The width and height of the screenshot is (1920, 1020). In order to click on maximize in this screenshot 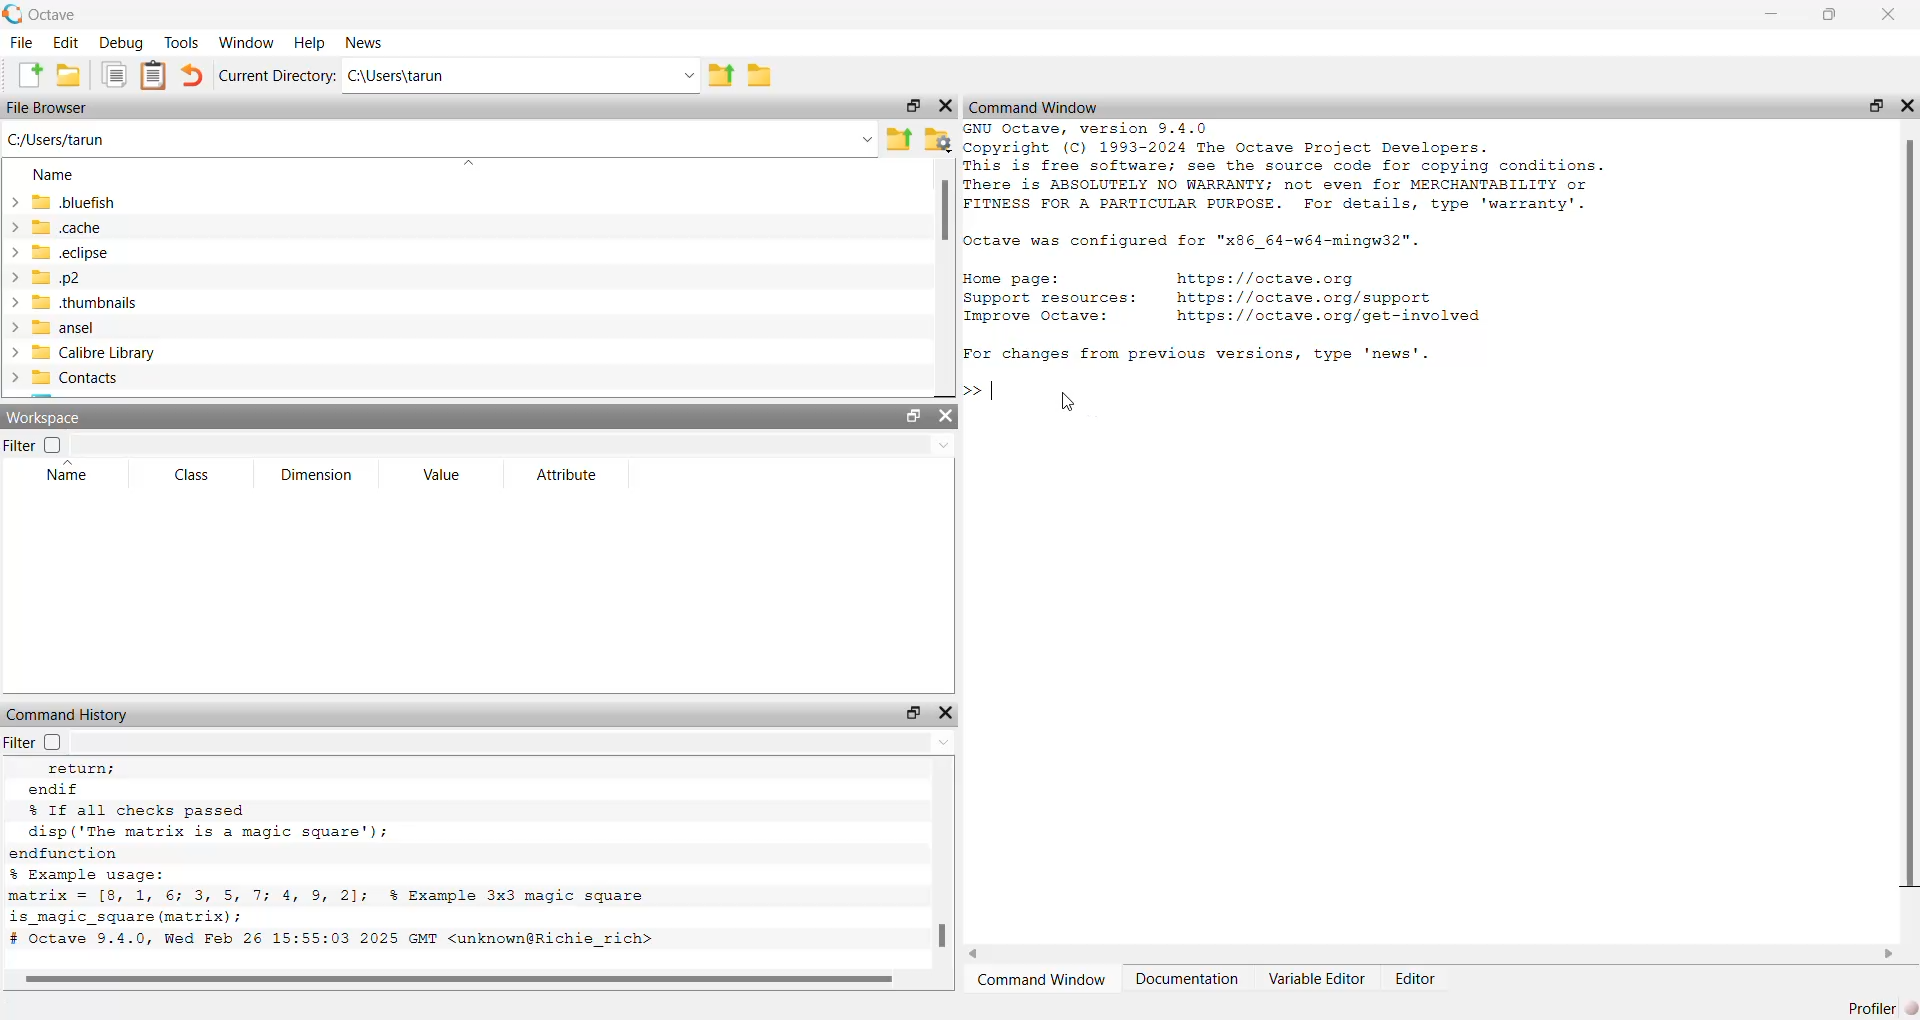, I will do `click(912, 415)`.